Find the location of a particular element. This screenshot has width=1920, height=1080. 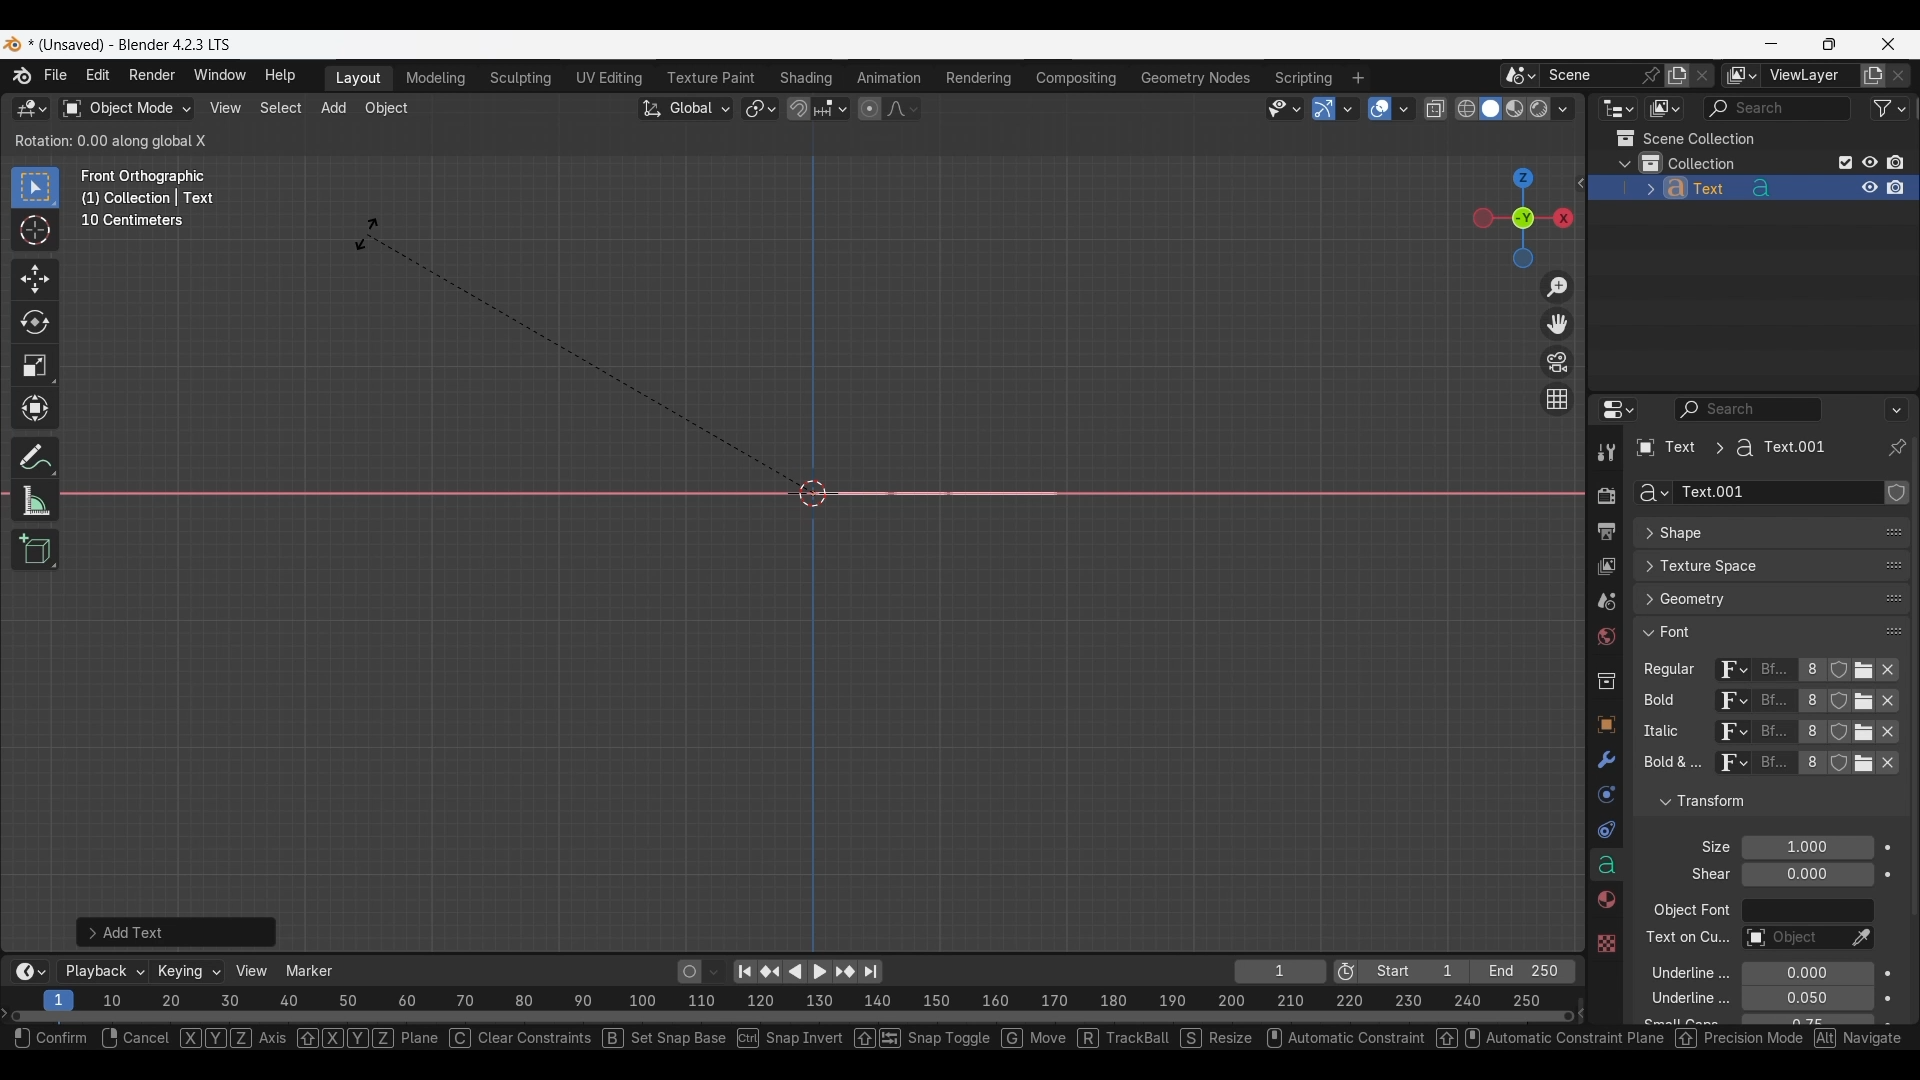

Selectability and visibility is located at coordinates (1285, 109).